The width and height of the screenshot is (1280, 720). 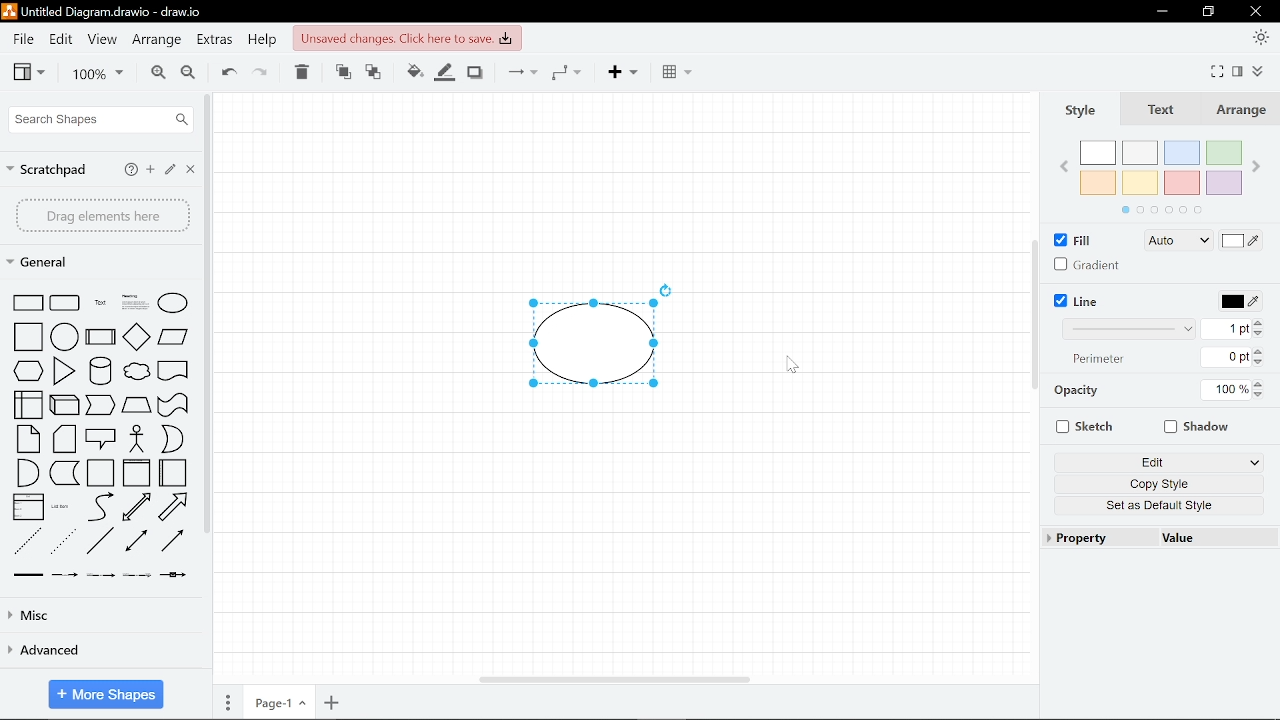 What do you see at coordinates (1218, 70) in the screenshot?
I see `Fullscreen` at bounding box center [1218, 70].